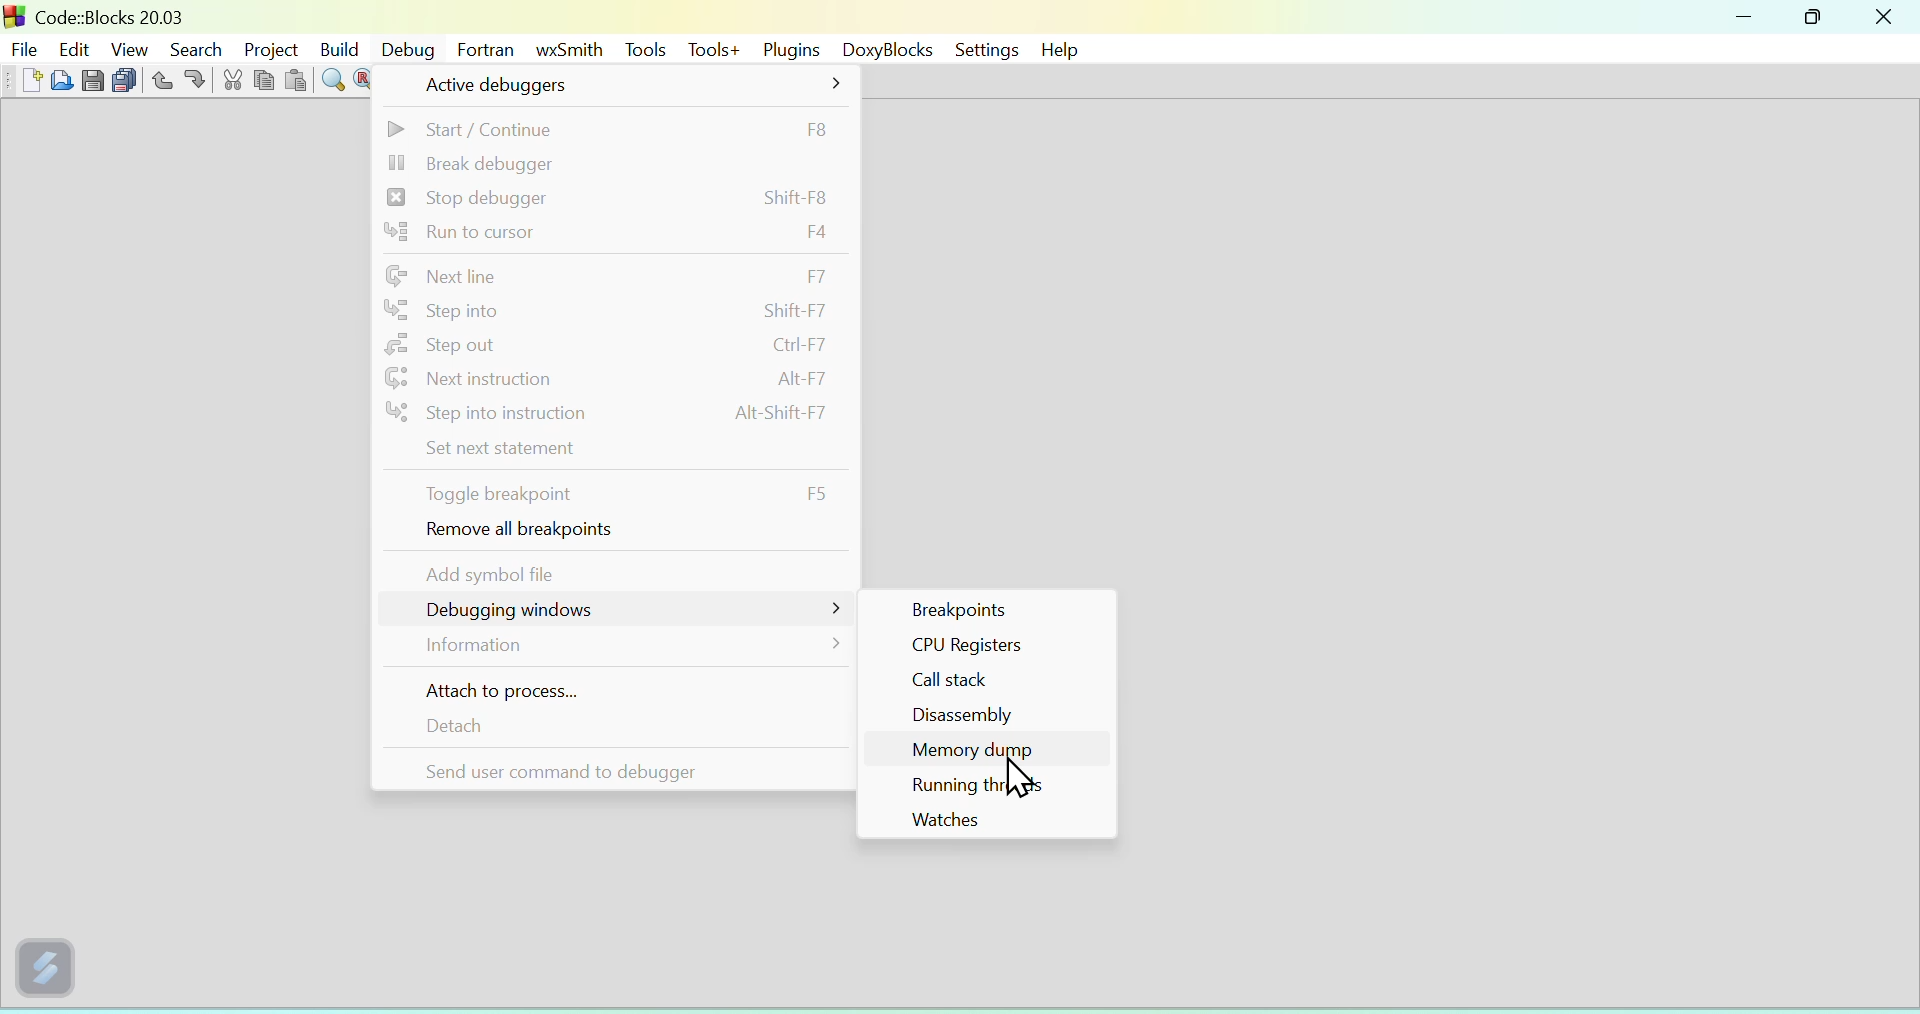 The image size is (1920, 1014). What do you see at coordinates (986, 821) in the screenshot?
I see `Watches` at bounding box center [986, 821].